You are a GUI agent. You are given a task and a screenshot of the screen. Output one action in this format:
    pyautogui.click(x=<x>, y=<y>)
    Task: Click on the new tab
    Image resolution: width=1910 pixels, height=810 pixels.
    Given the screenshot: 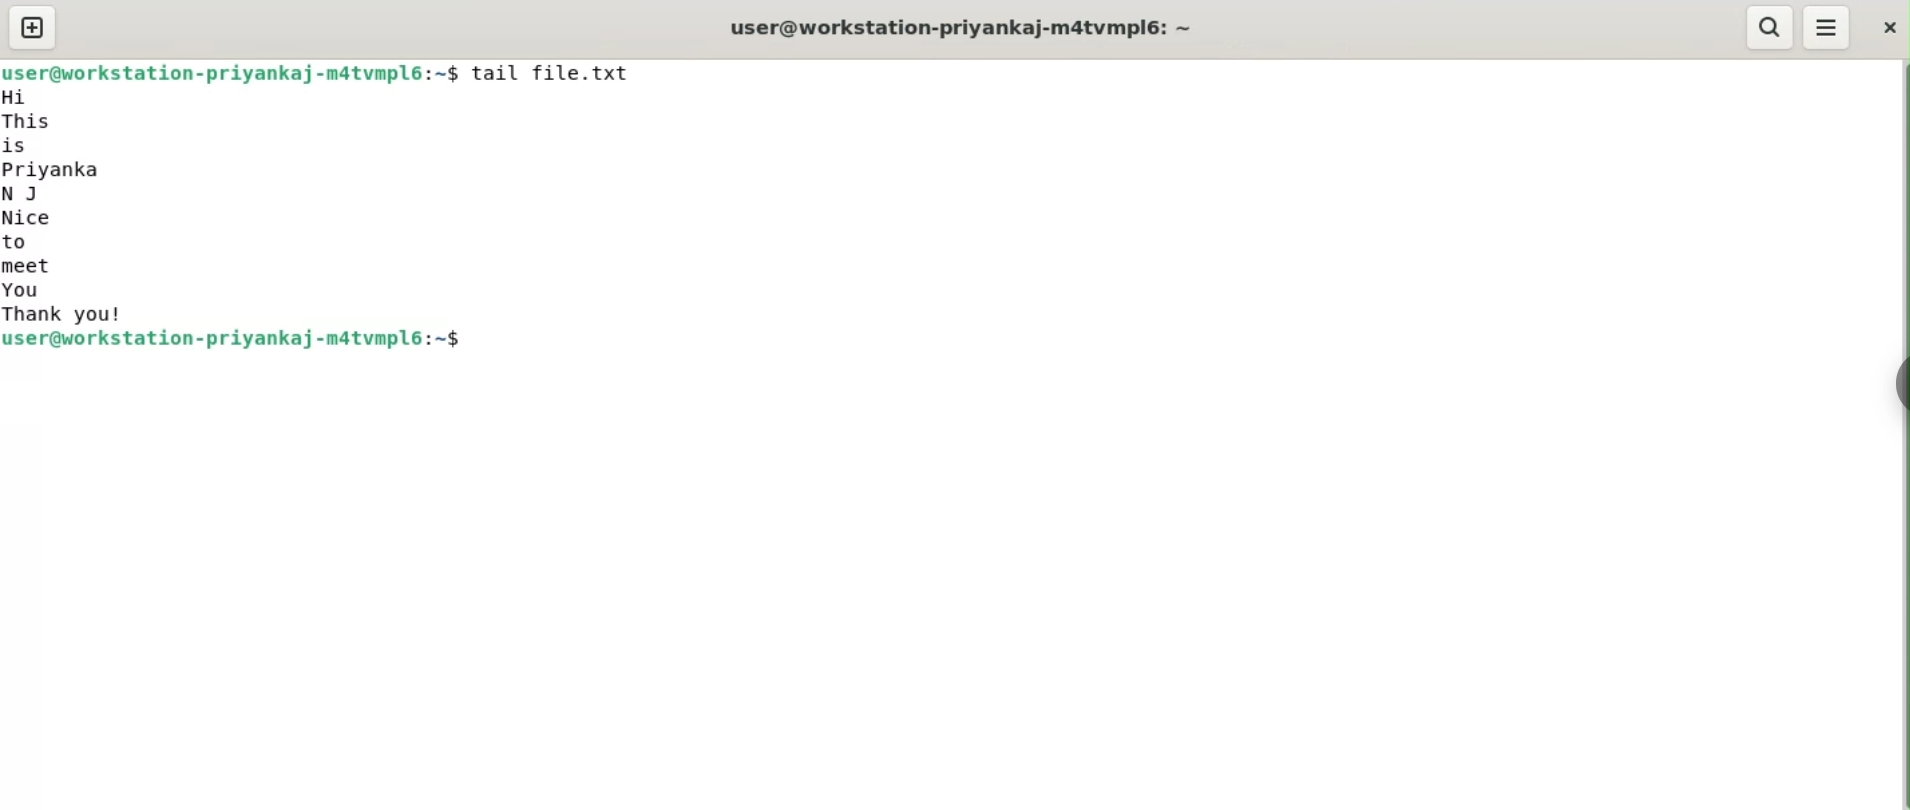 What is the action you would take?
    pyautogui.click(x=33, y=27)
    